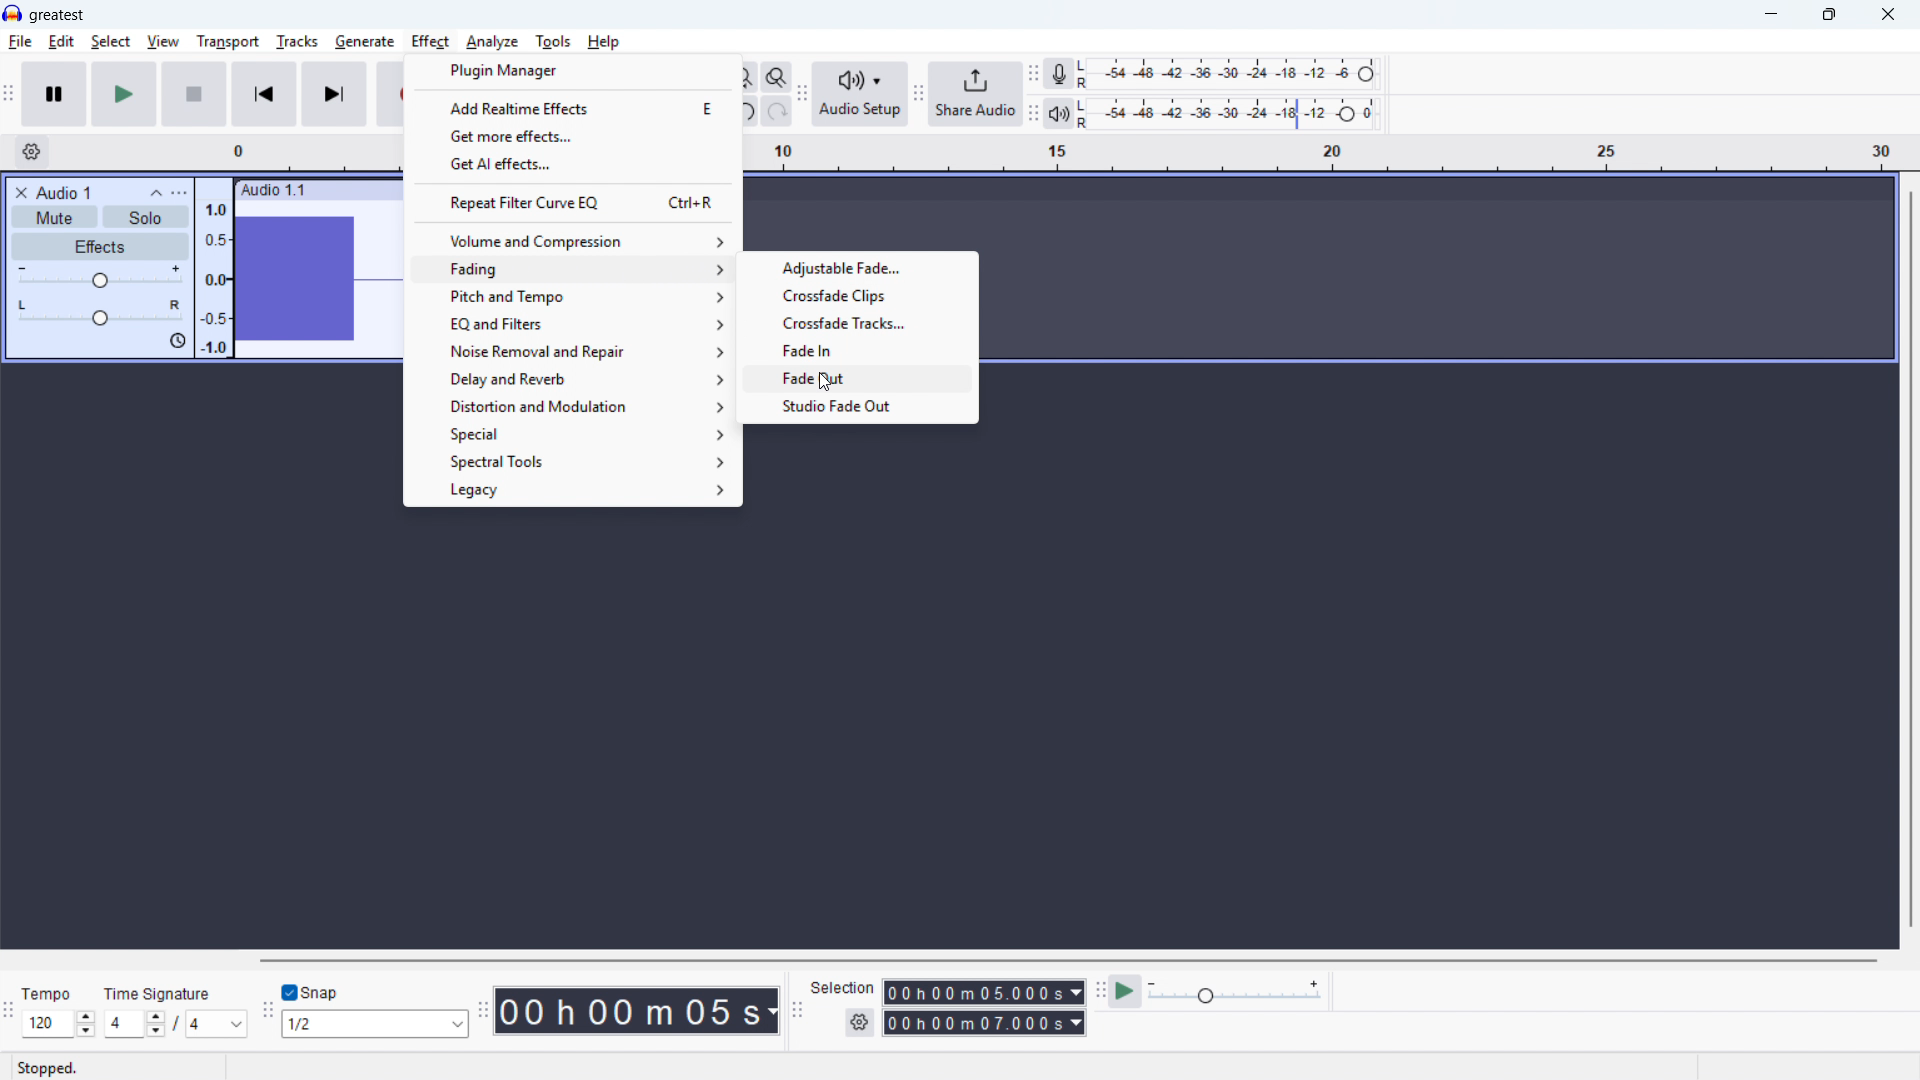  I want to click on Share audio , so click(975, 94).